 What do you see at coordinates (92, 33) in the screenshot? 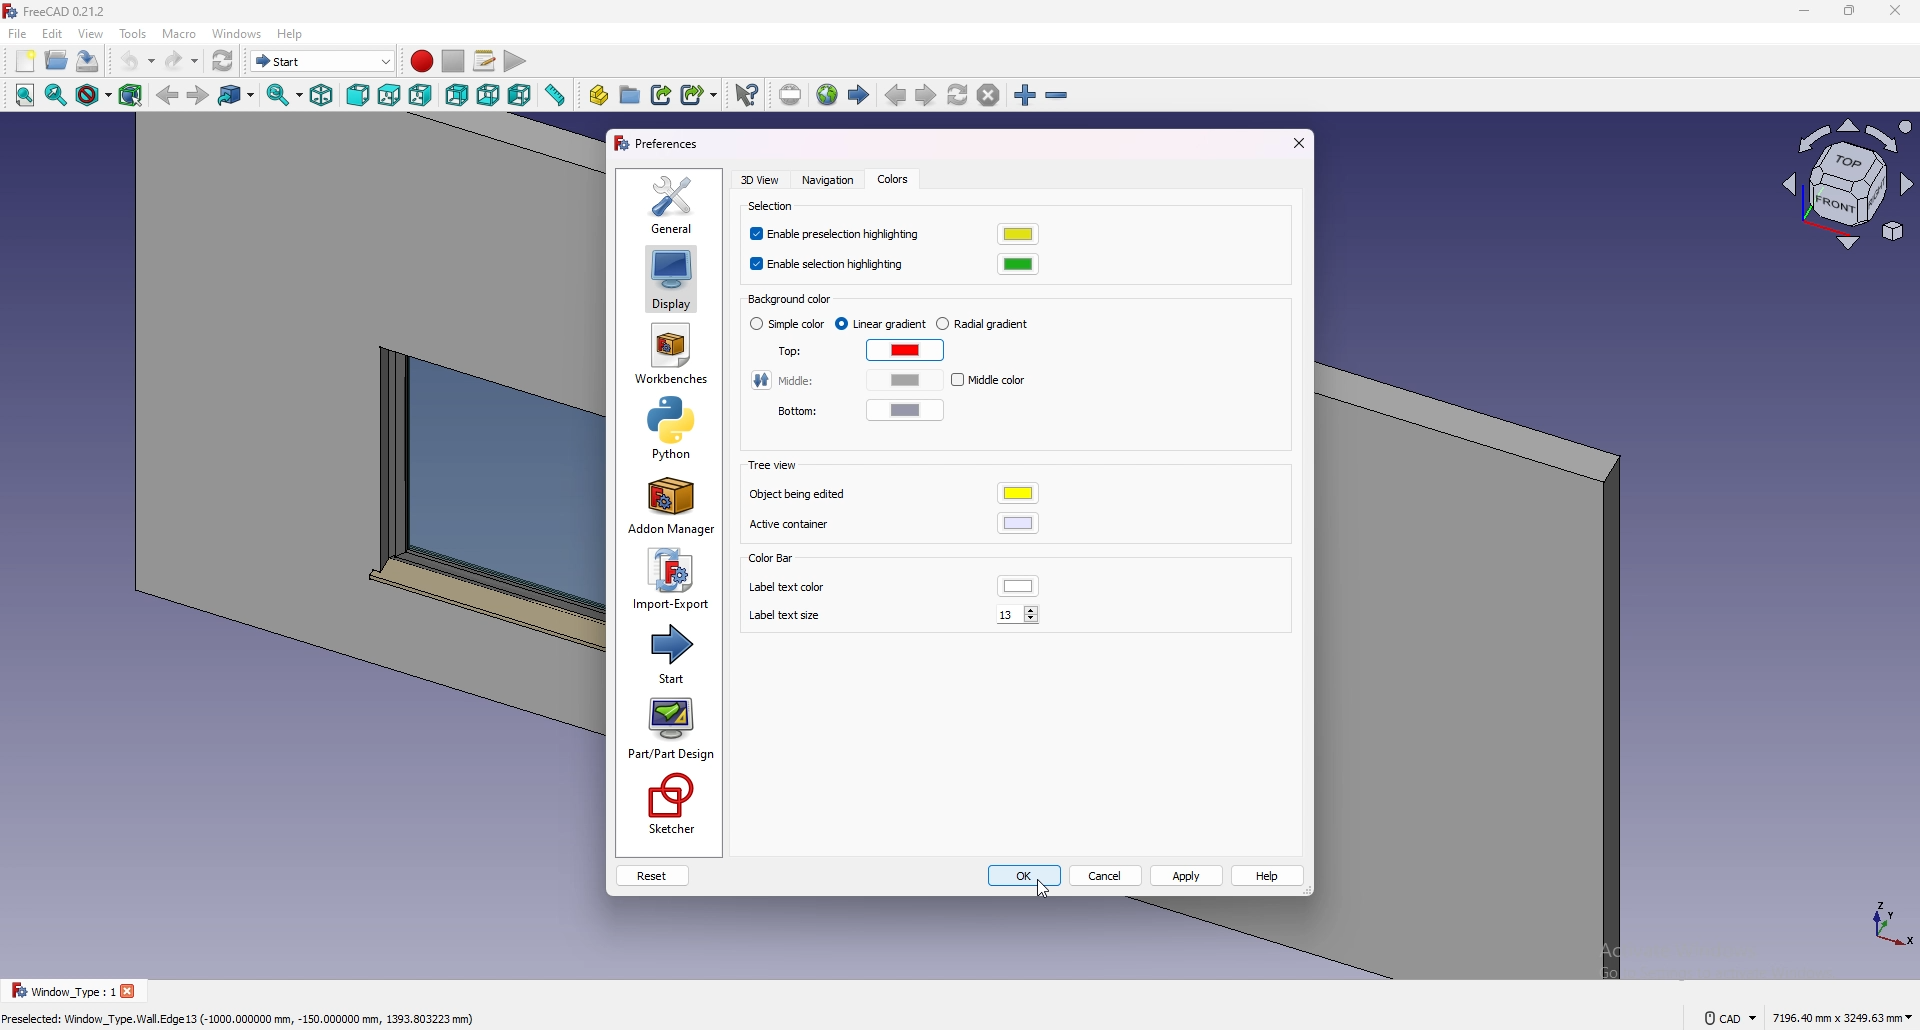
I see `view` at bounding box center [92, 33].